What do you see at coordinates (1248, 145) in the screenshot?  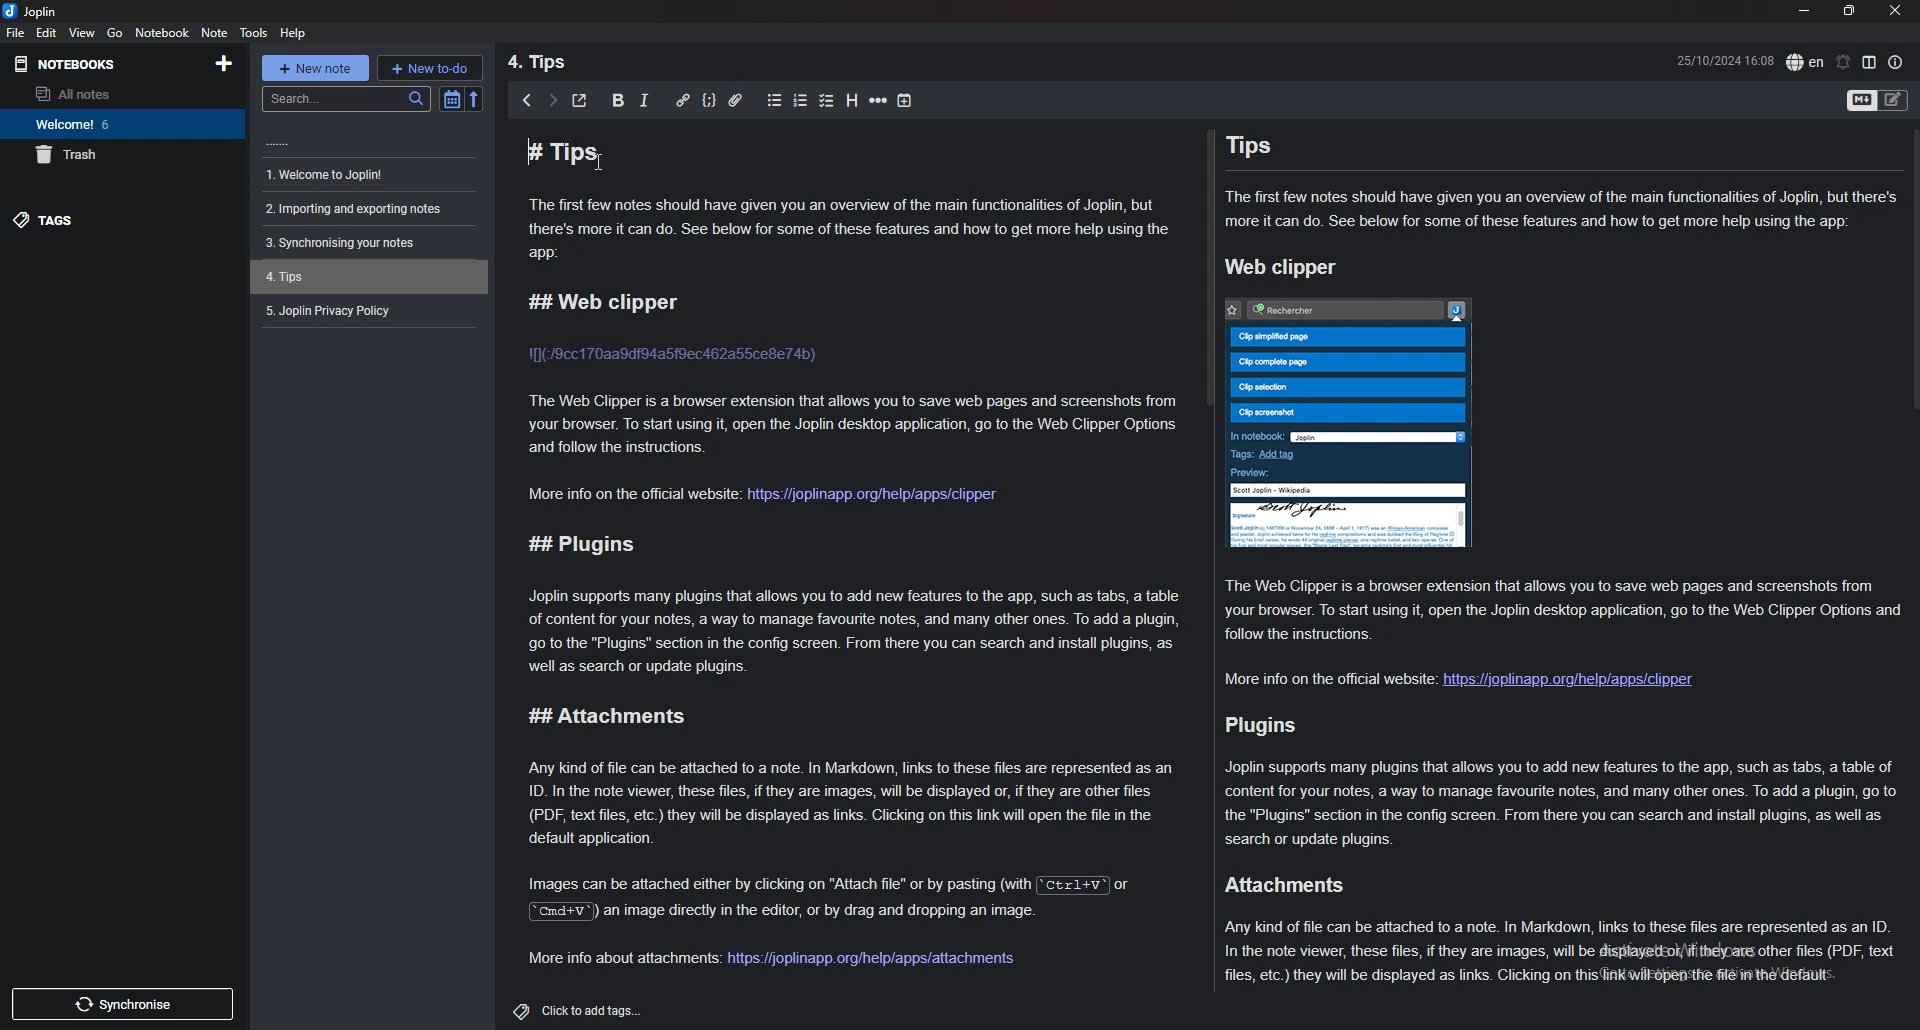 I see `Tips` at bounding box center [1248, 145].